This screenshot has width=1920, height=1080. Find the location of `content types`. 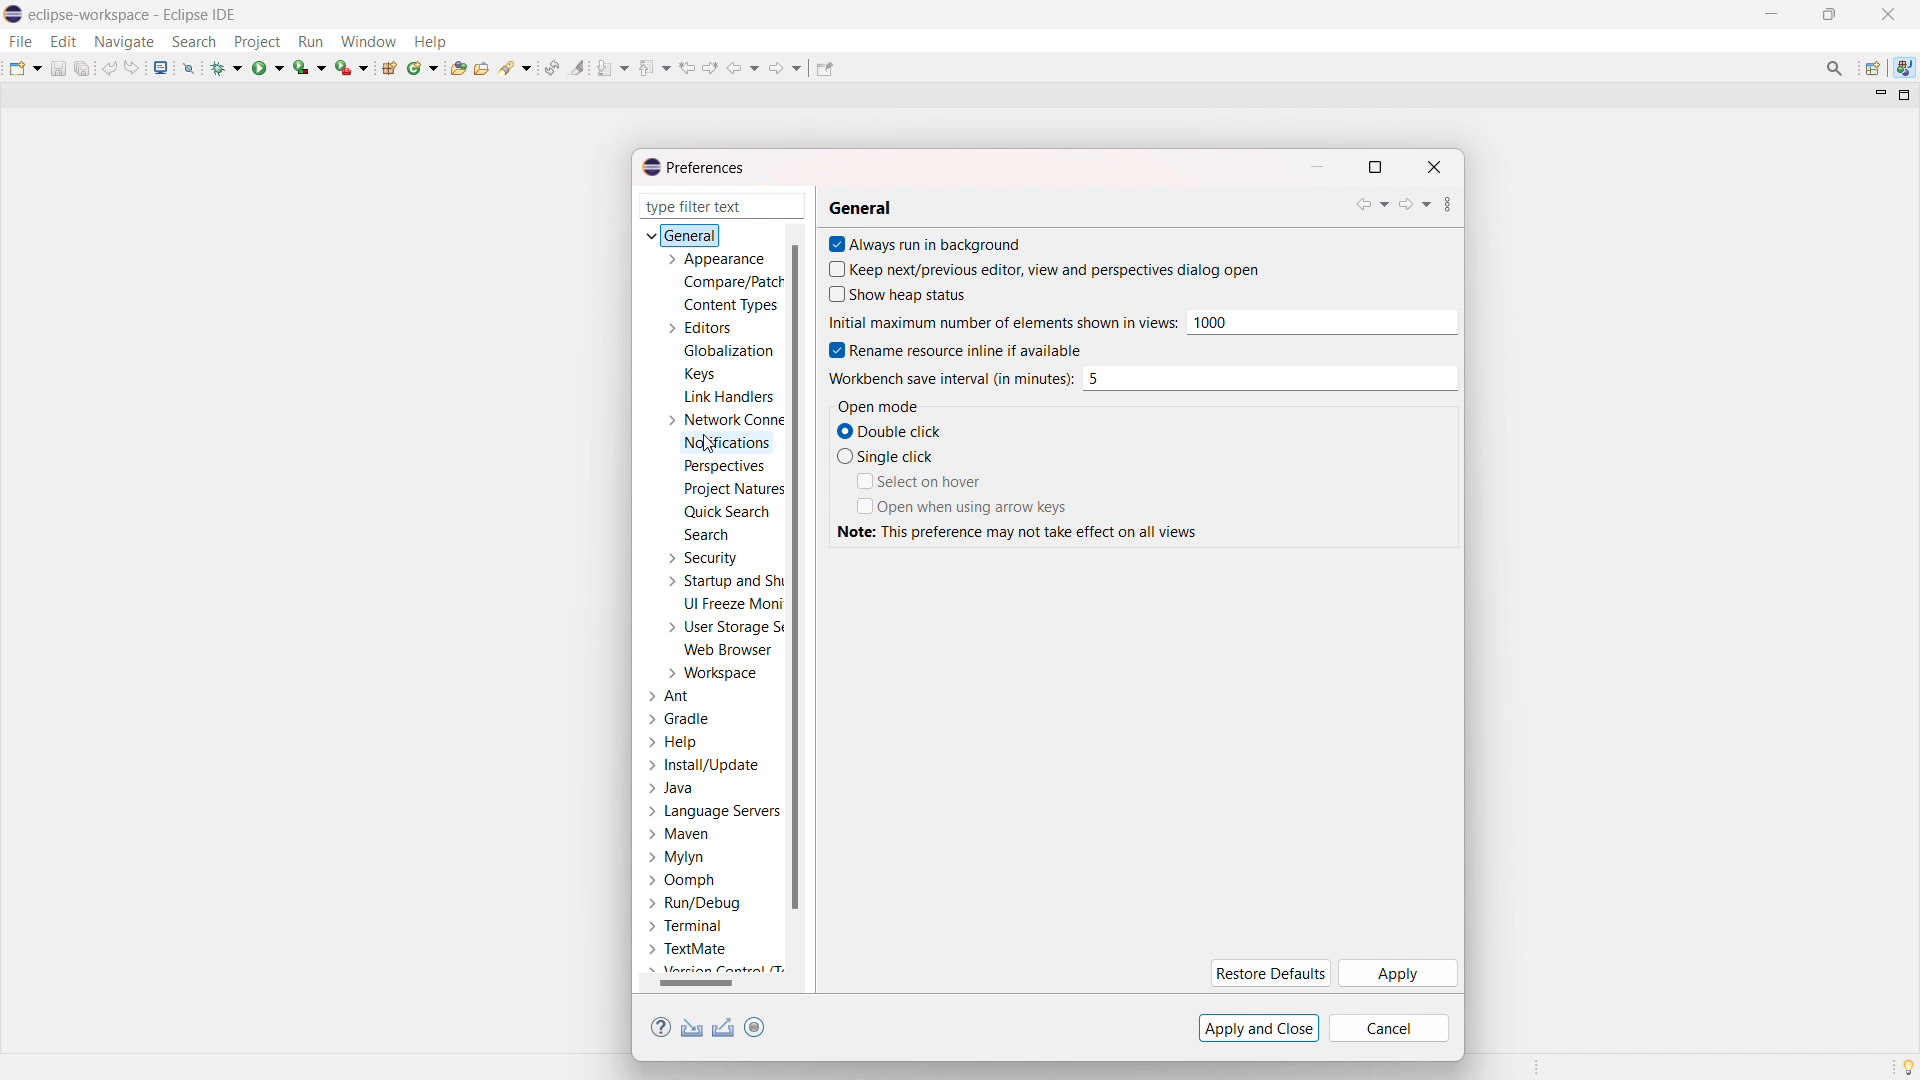

content types is located at coordinates (732, 305).